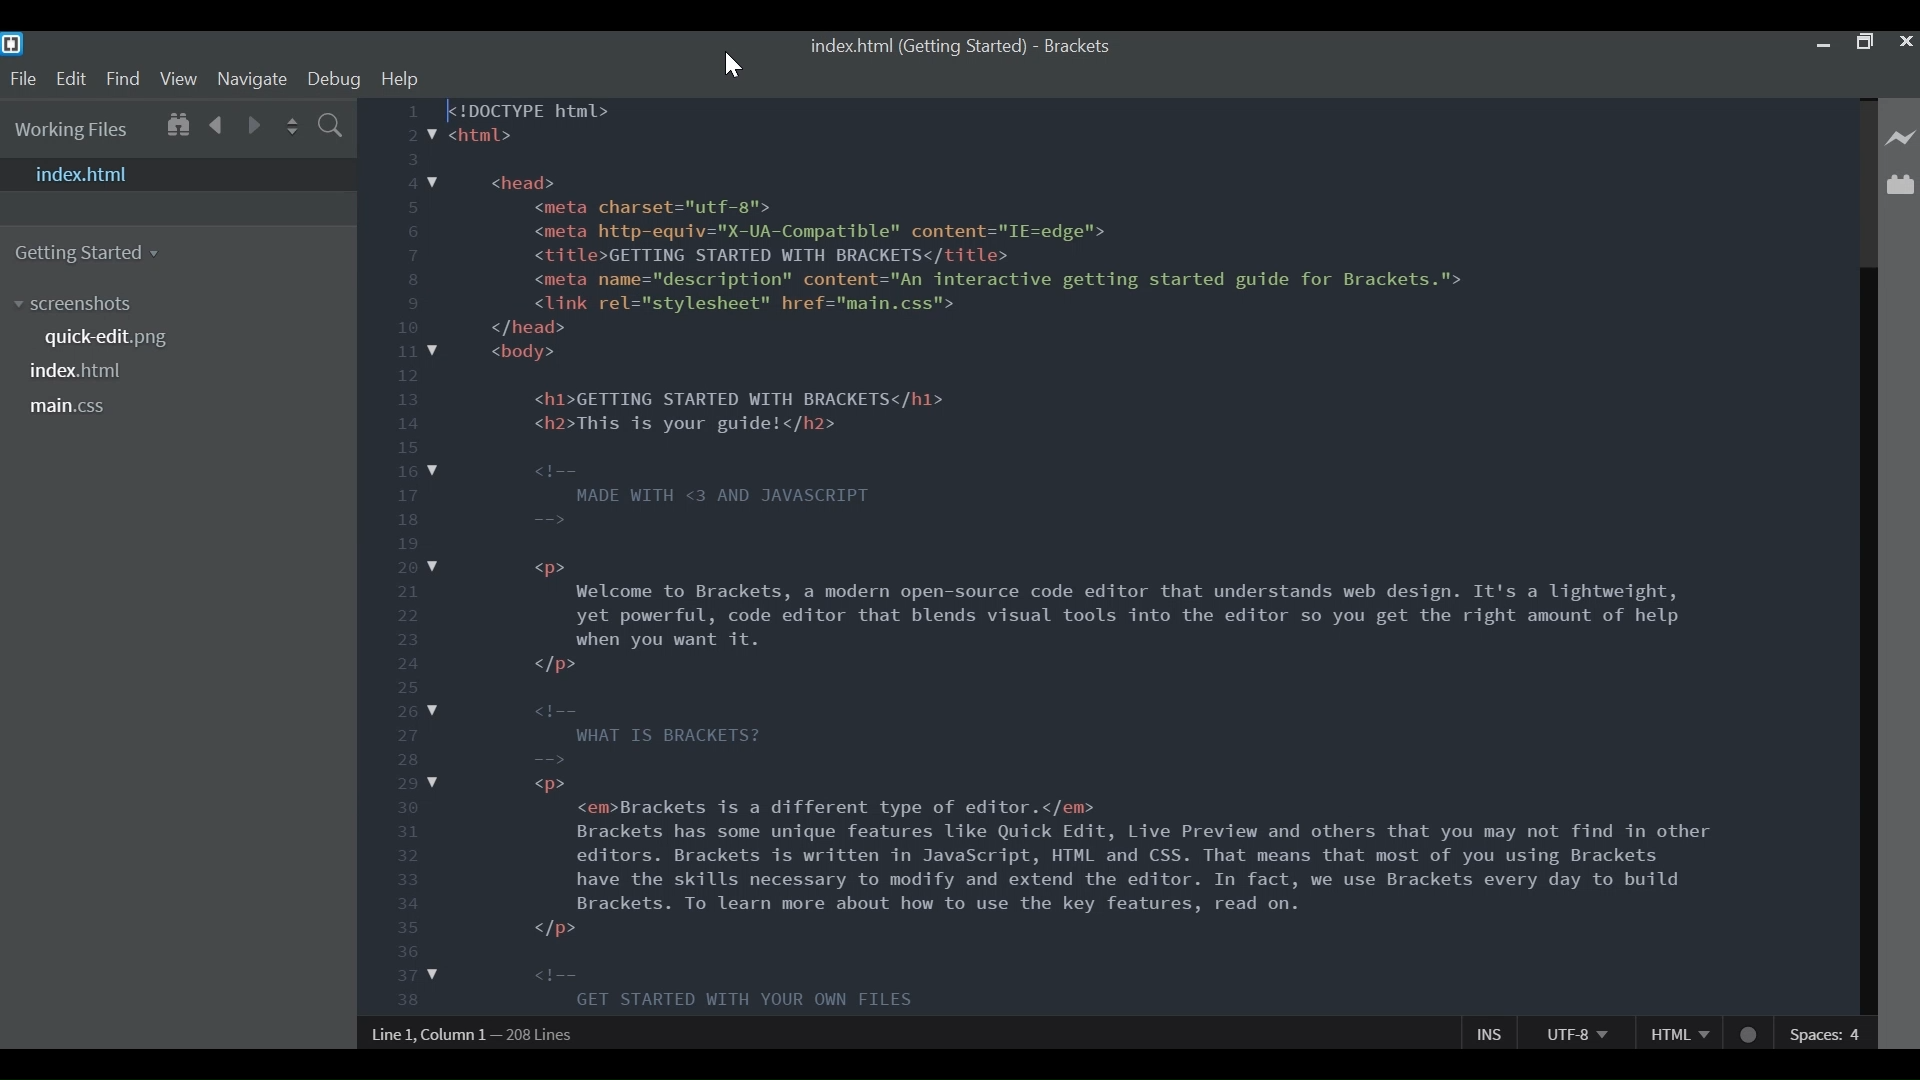 The image size is (1920, 1080). What do you see at coordinates (215, 125) in the screenshot?
I see `Navigate backward` at bounding box center [215, 125].